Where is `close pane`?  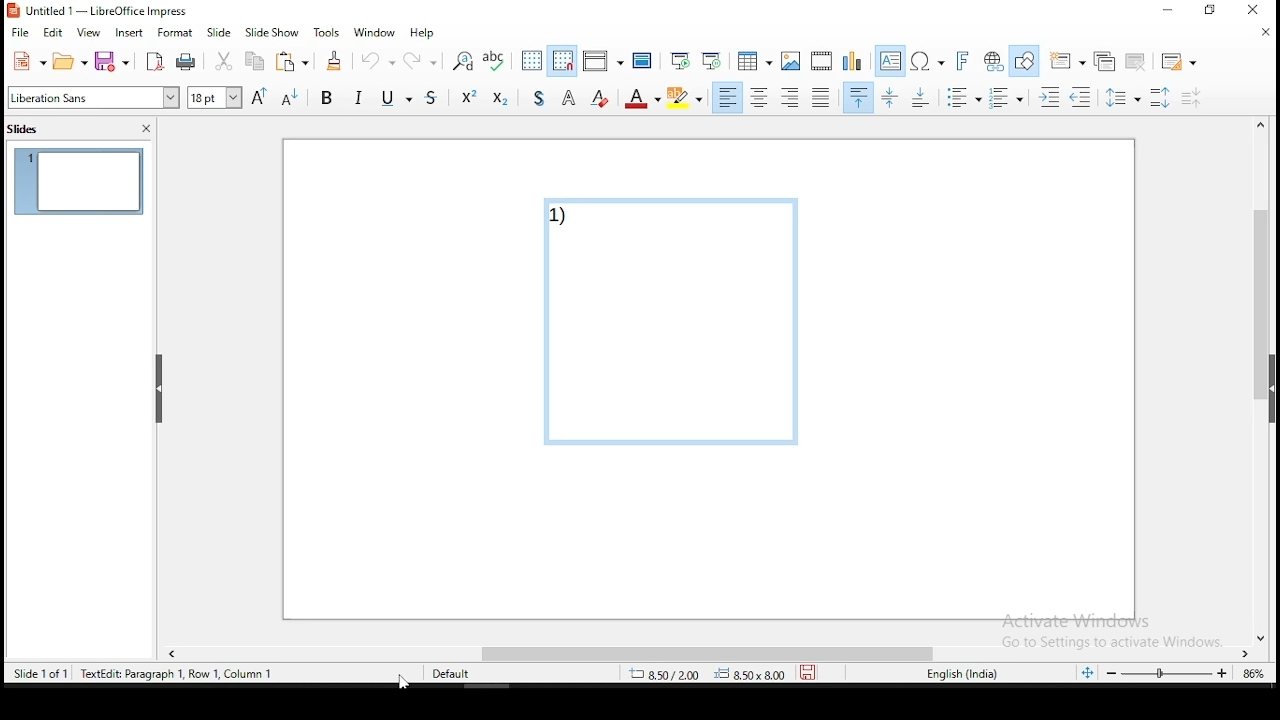
close pane is located at coordinates (161, 388).